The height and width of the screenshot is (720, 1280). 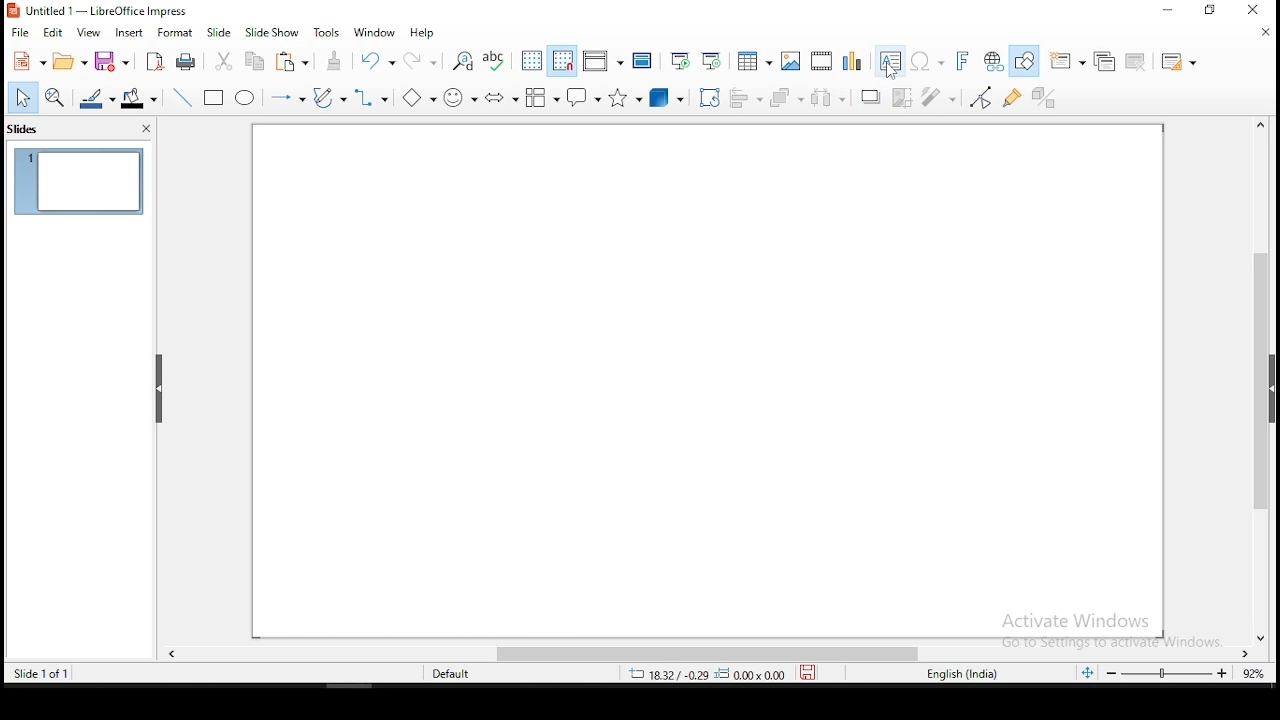 What do you see at coordinates (327, 98) in the screenshot?
I see `curves and polygons` at bounding box center [327, 98].